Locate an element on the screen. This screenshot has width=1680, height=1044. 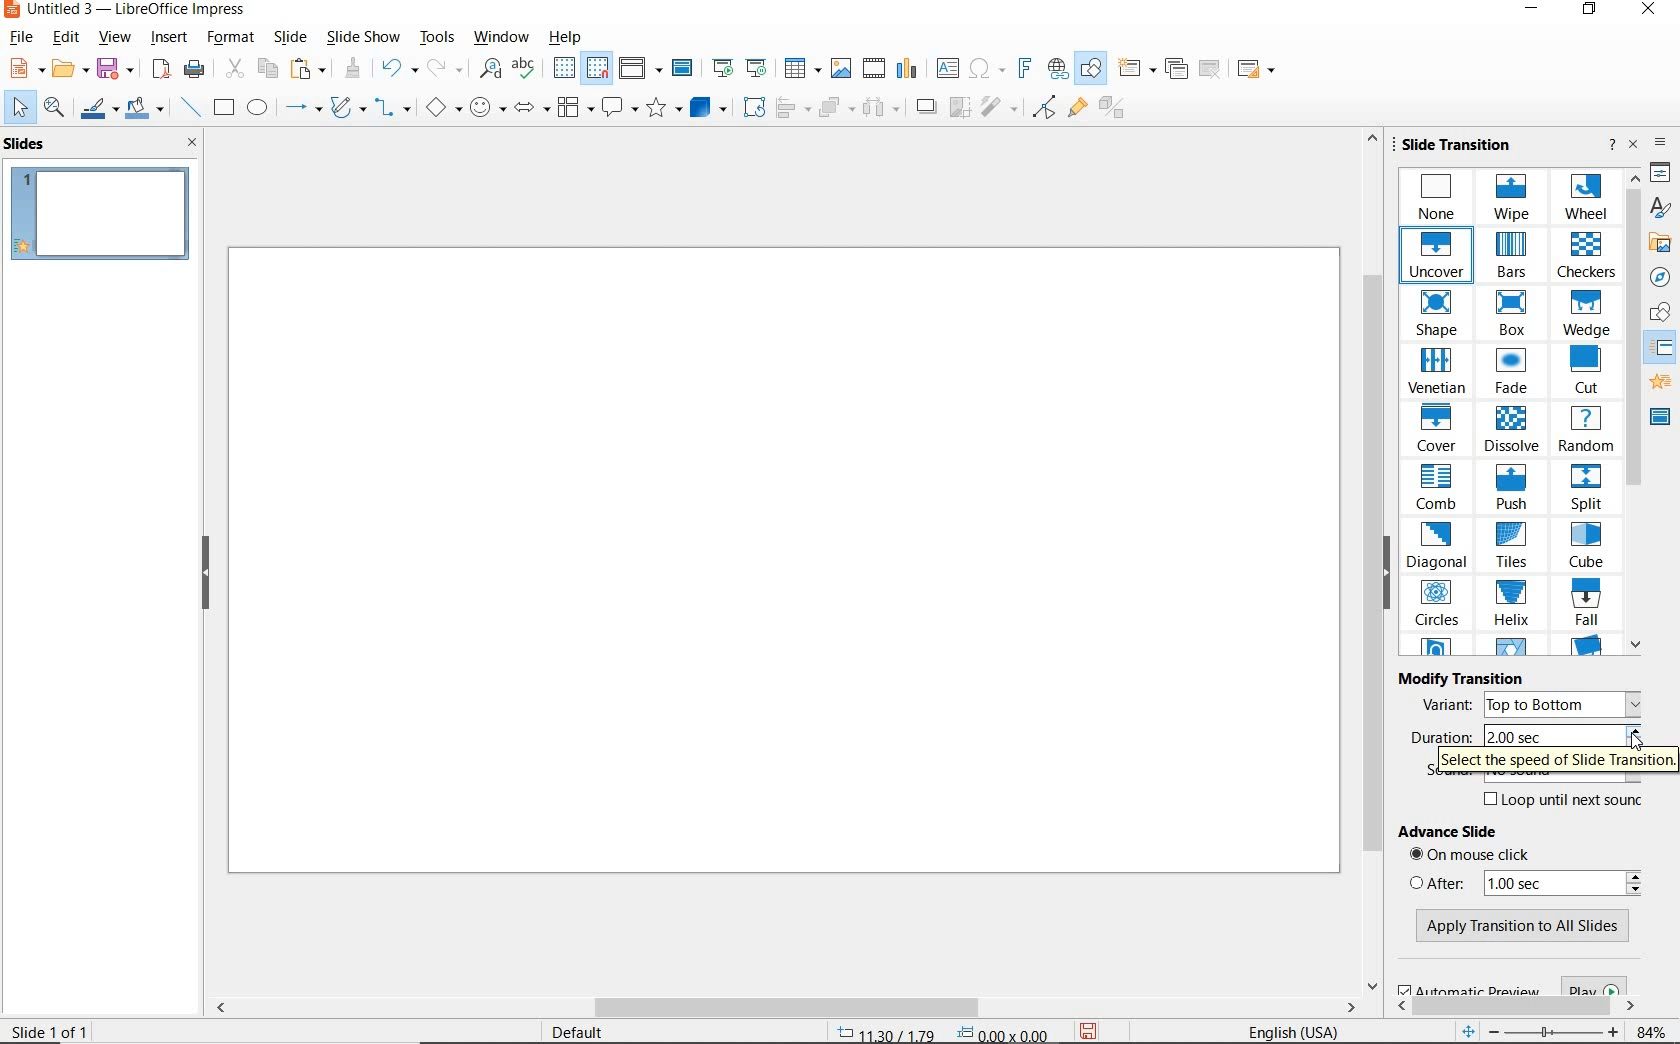
GALLERY is located at coordinates (1662, 242).